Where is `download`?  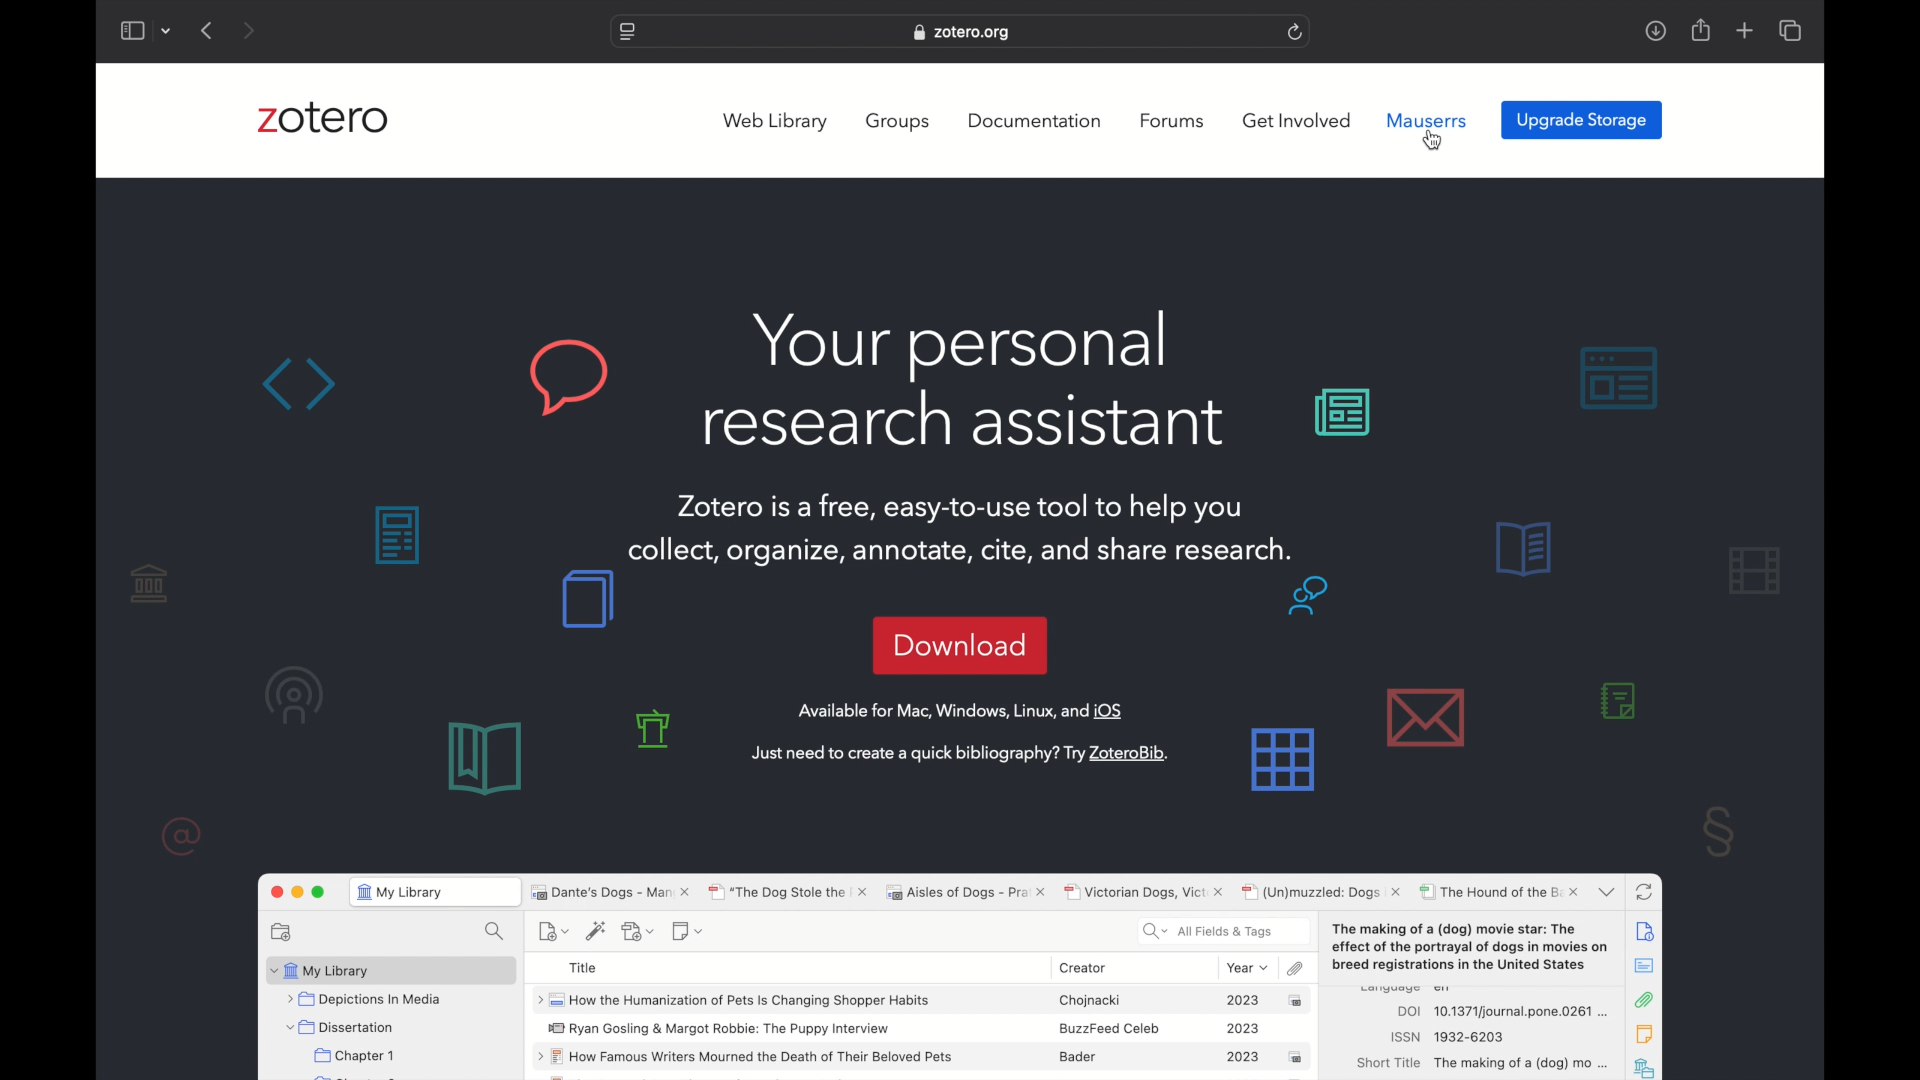 download is located at coordinates (959, 645).